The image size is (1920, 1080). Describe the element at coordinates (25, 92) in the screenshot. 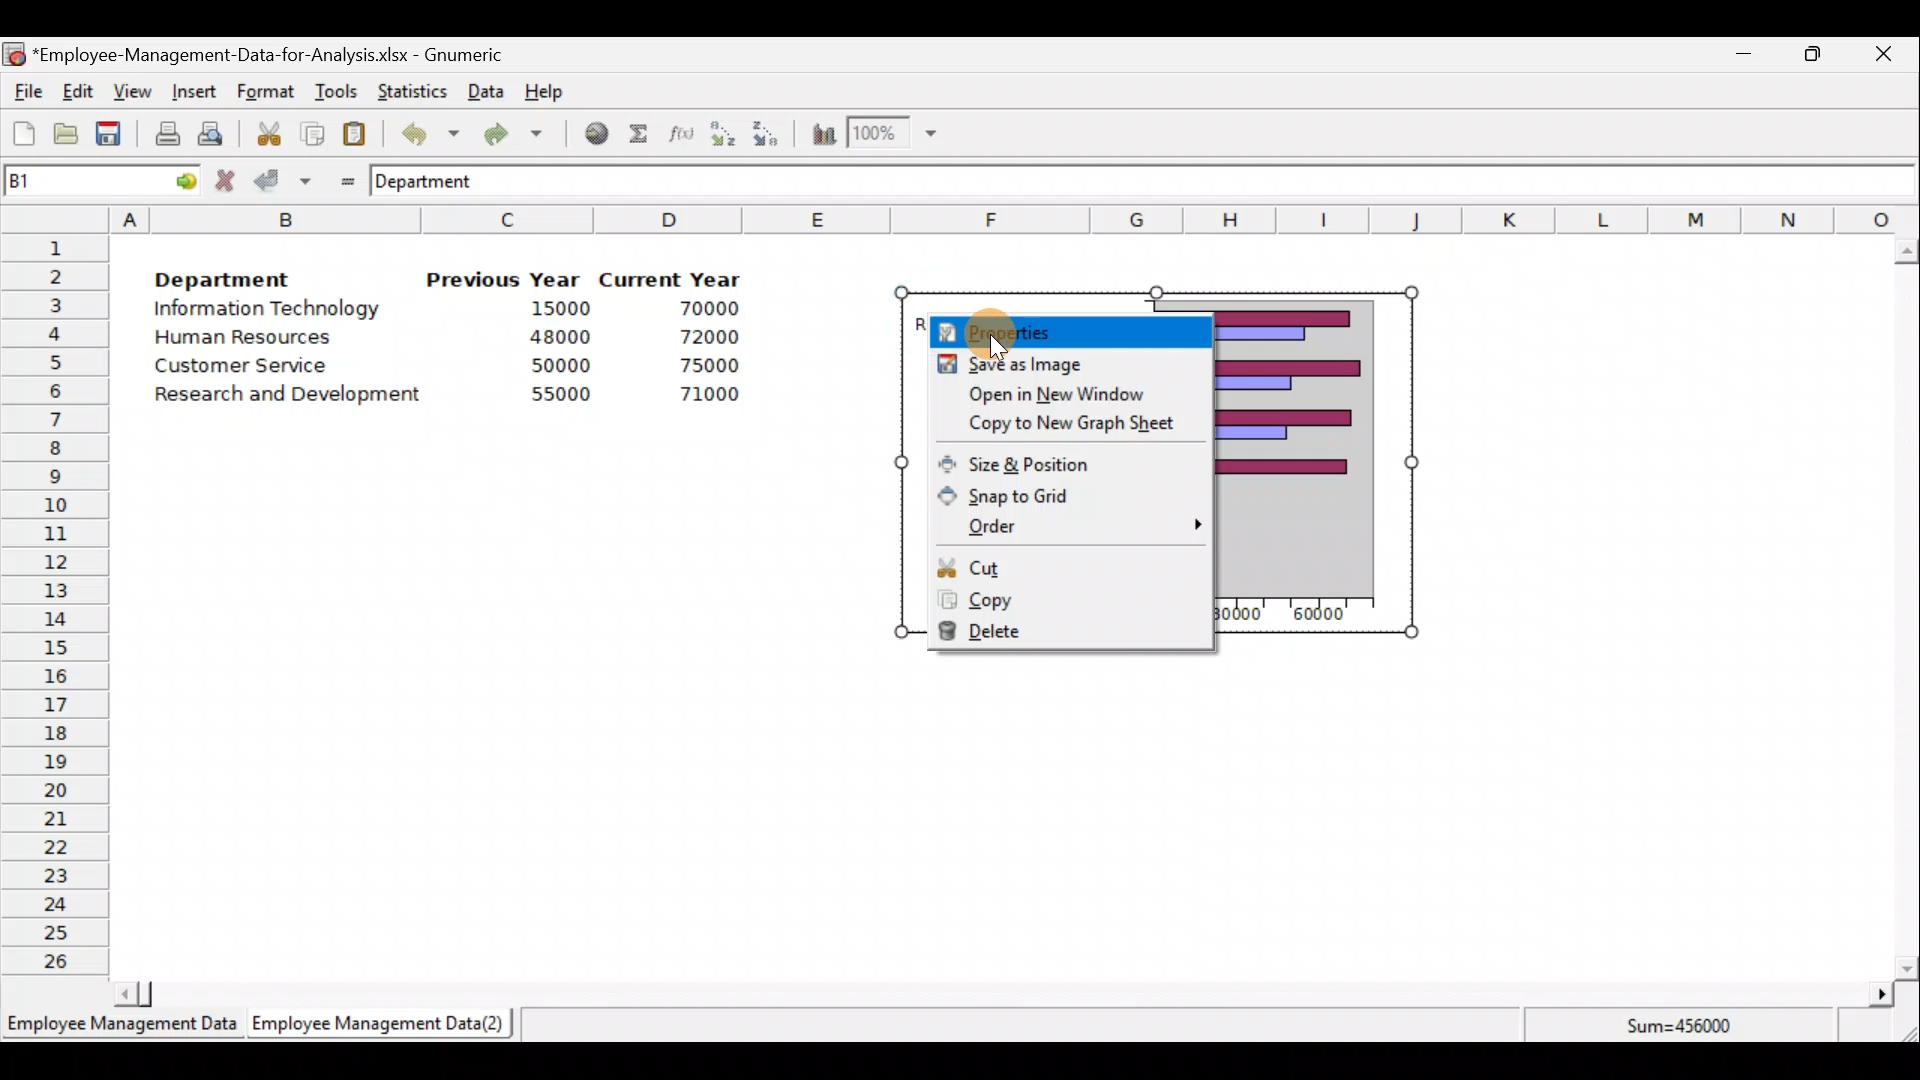

I see `File` at that location.